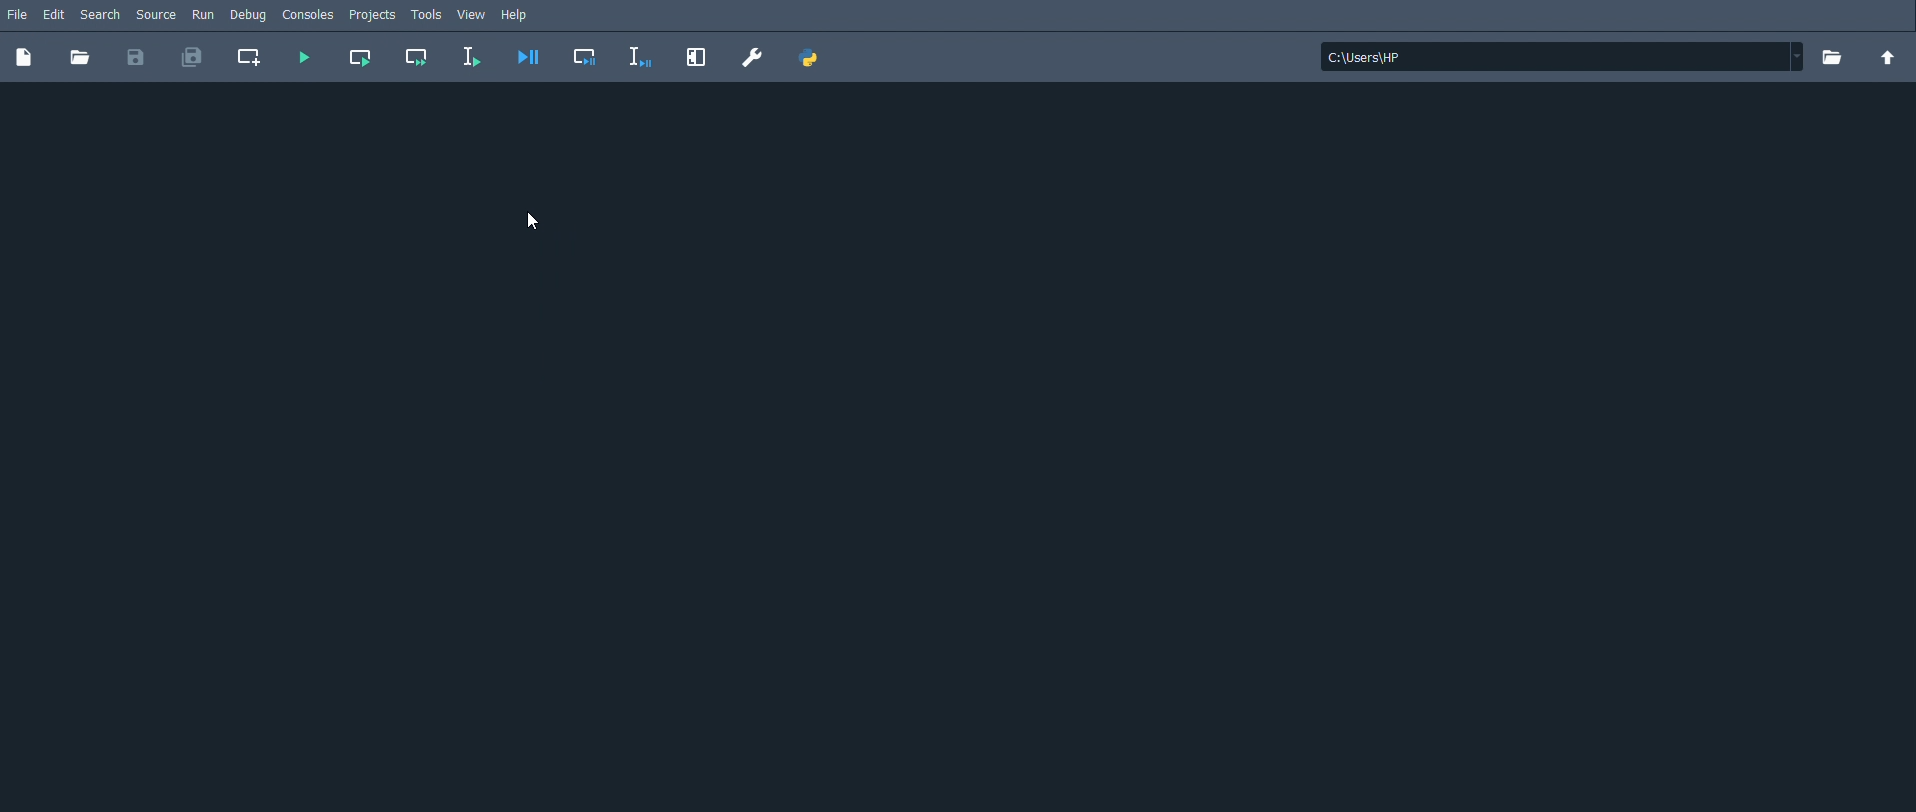  What do you see at coordinates (415, 55) in the screenshot?
I see `Run current cell and go to the next one` at bounding box center [415, 55].